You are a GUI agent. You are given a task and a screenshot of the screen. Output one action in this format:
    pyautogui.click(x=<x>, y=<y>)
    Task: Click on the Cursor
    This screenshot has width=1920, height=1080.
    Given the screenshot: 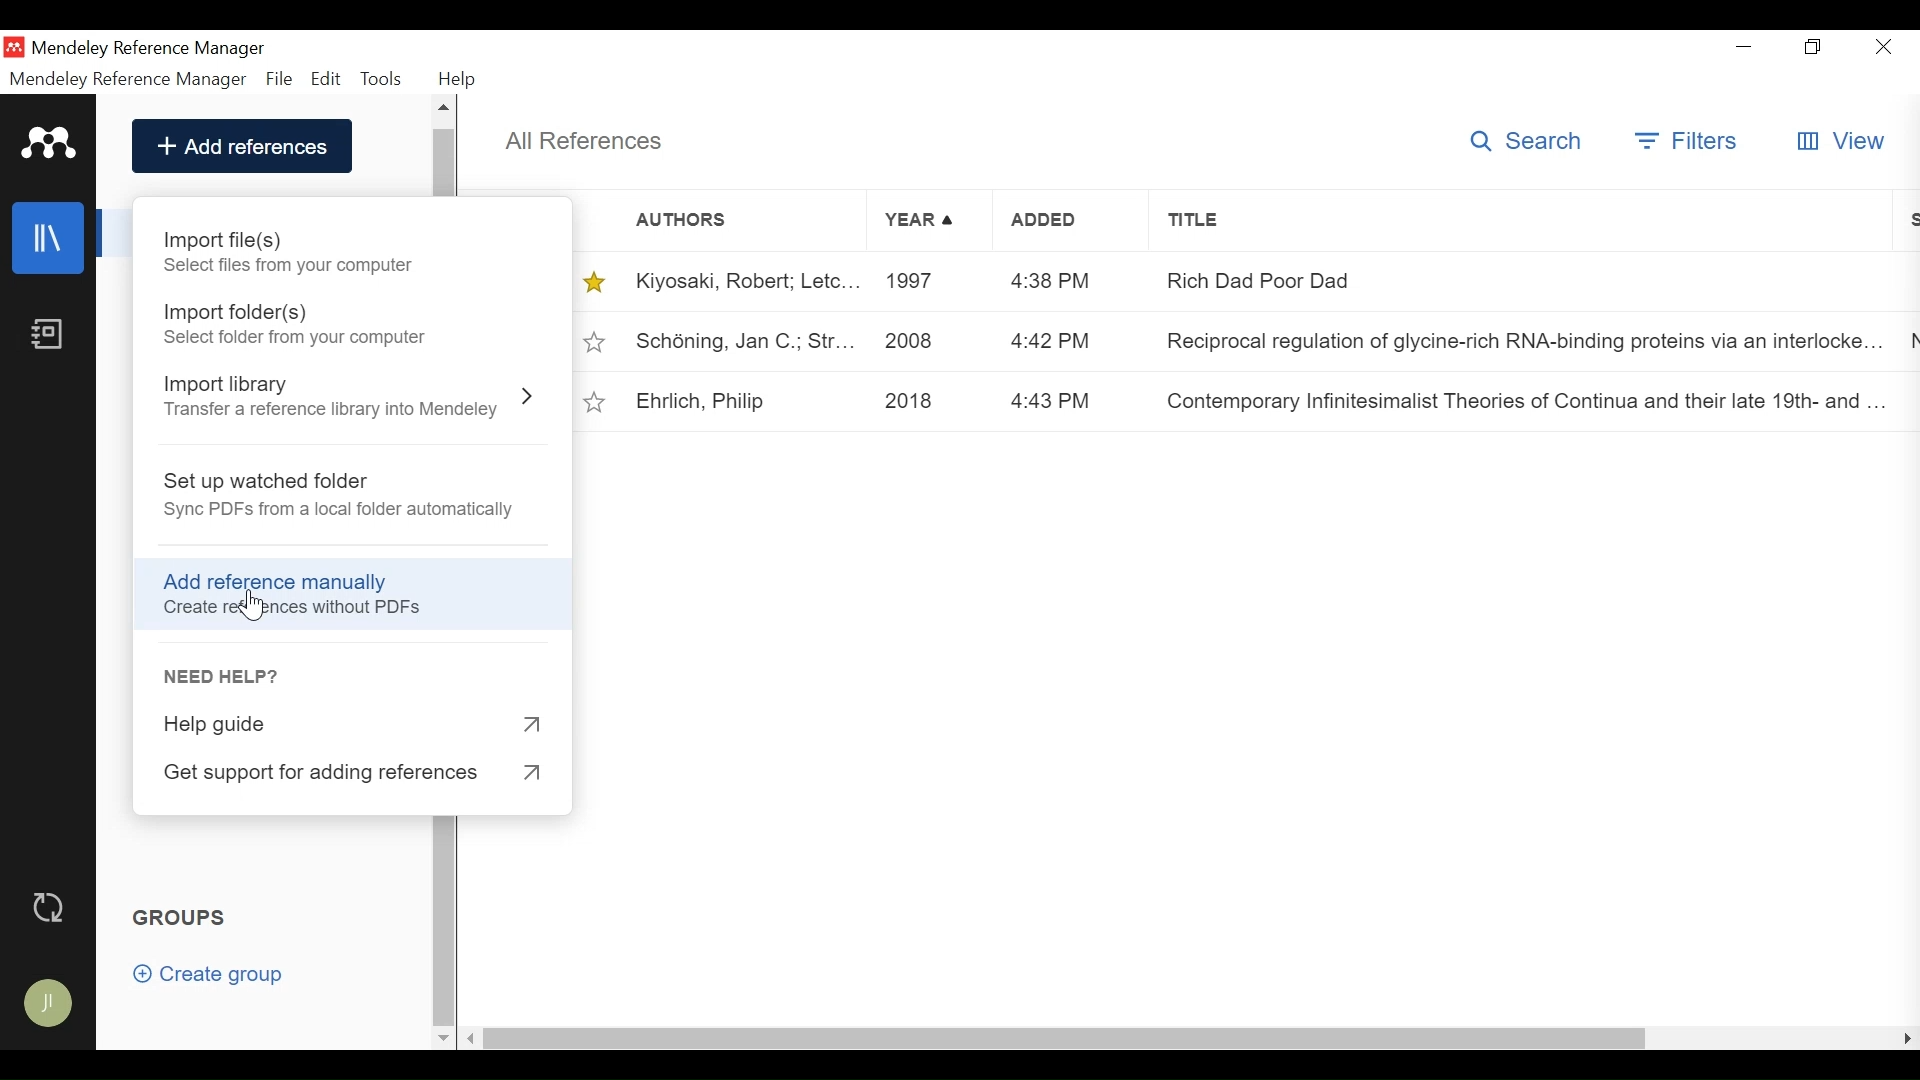 What is the action you would take?
    pyautogui.click(x=259, y=609)
    